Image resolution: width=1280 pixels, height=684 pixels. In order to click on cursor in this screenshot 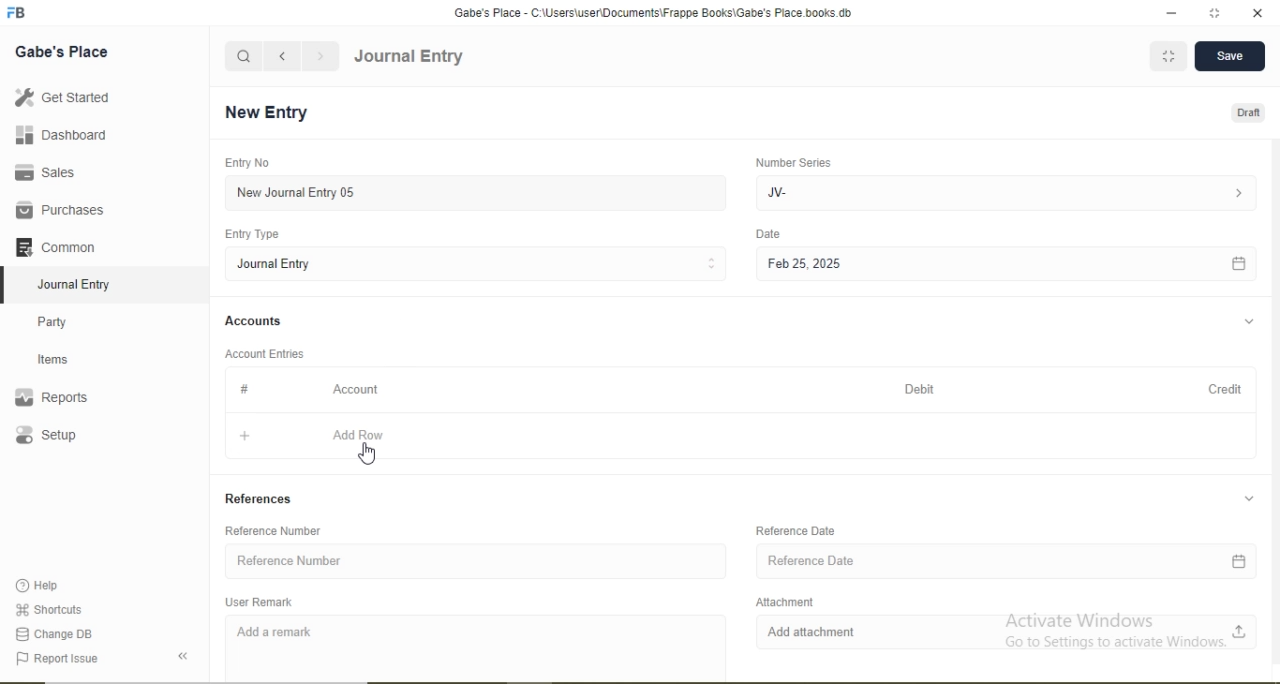, I will do `click(369, 455)`.